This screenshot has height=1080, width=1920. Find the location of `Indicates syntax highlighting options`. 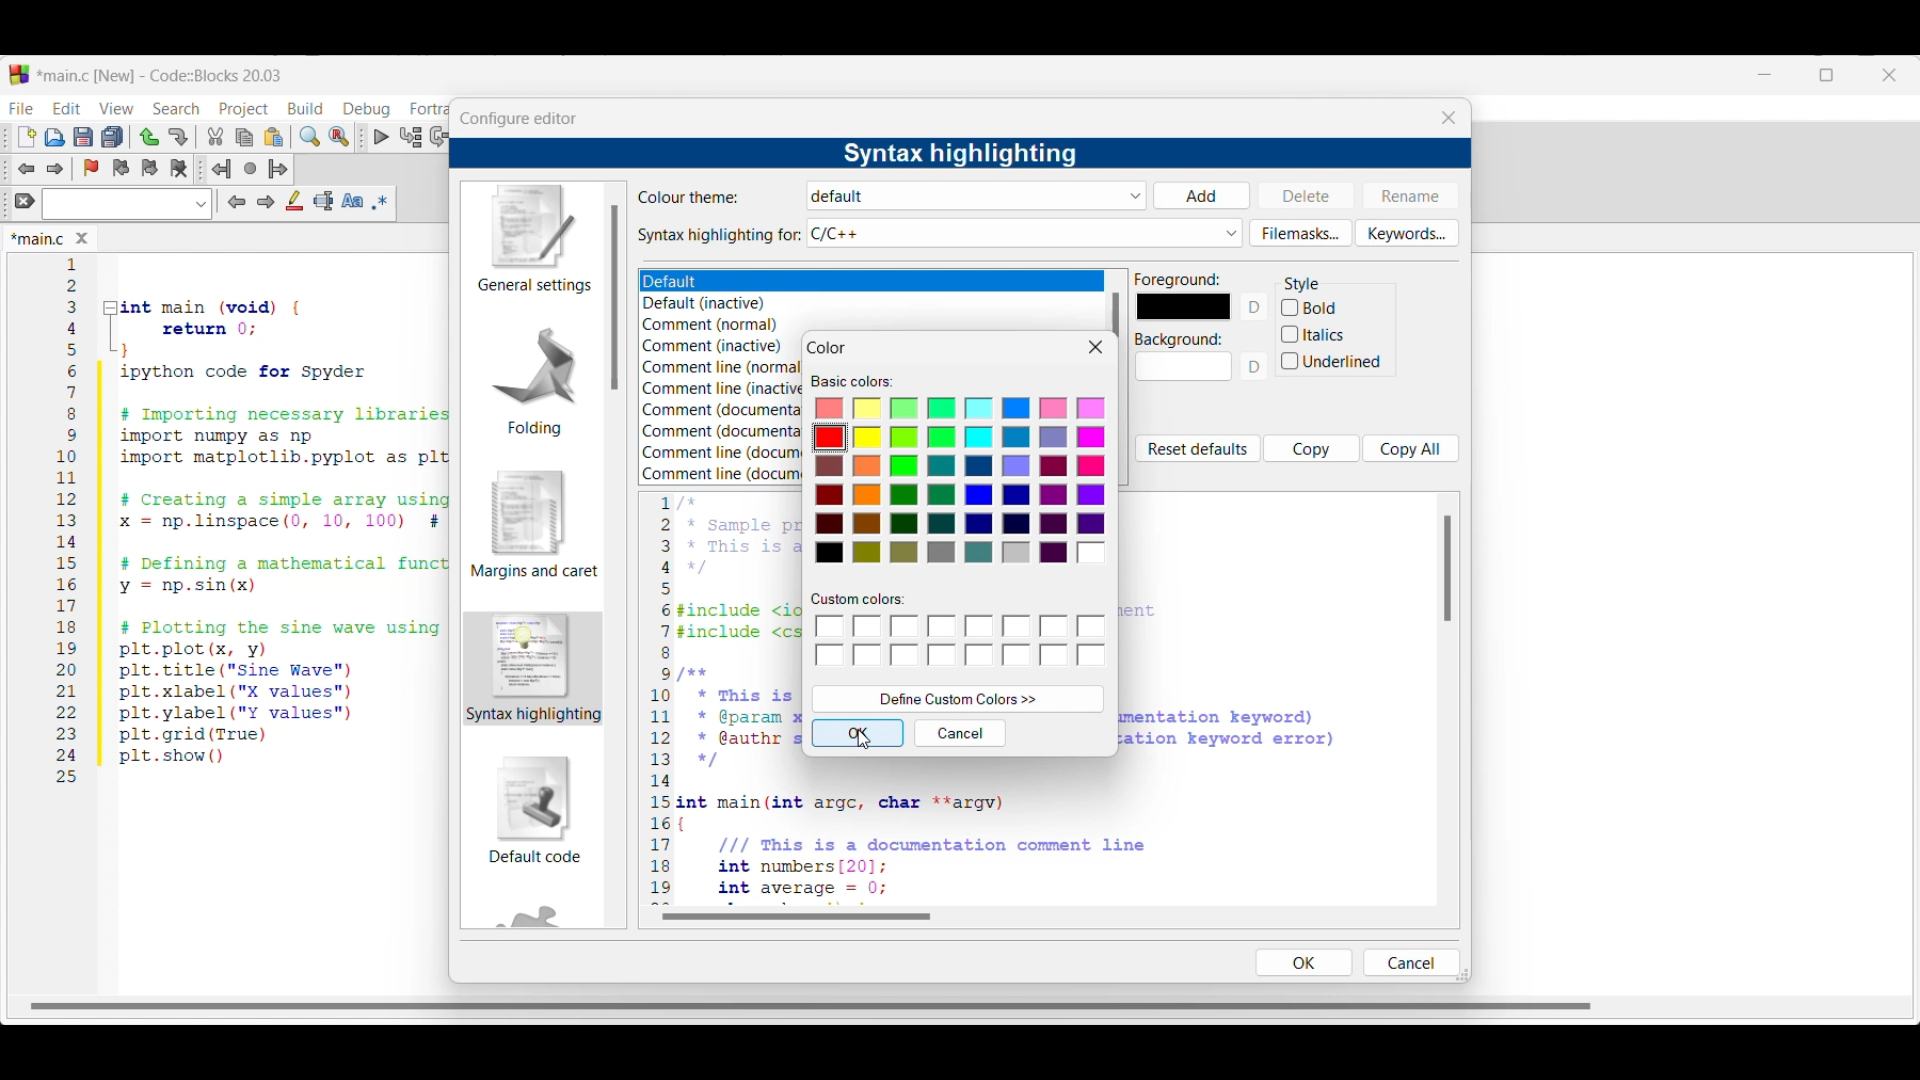

Indicates syntax highlighting options is located at coordinates (720, 236).